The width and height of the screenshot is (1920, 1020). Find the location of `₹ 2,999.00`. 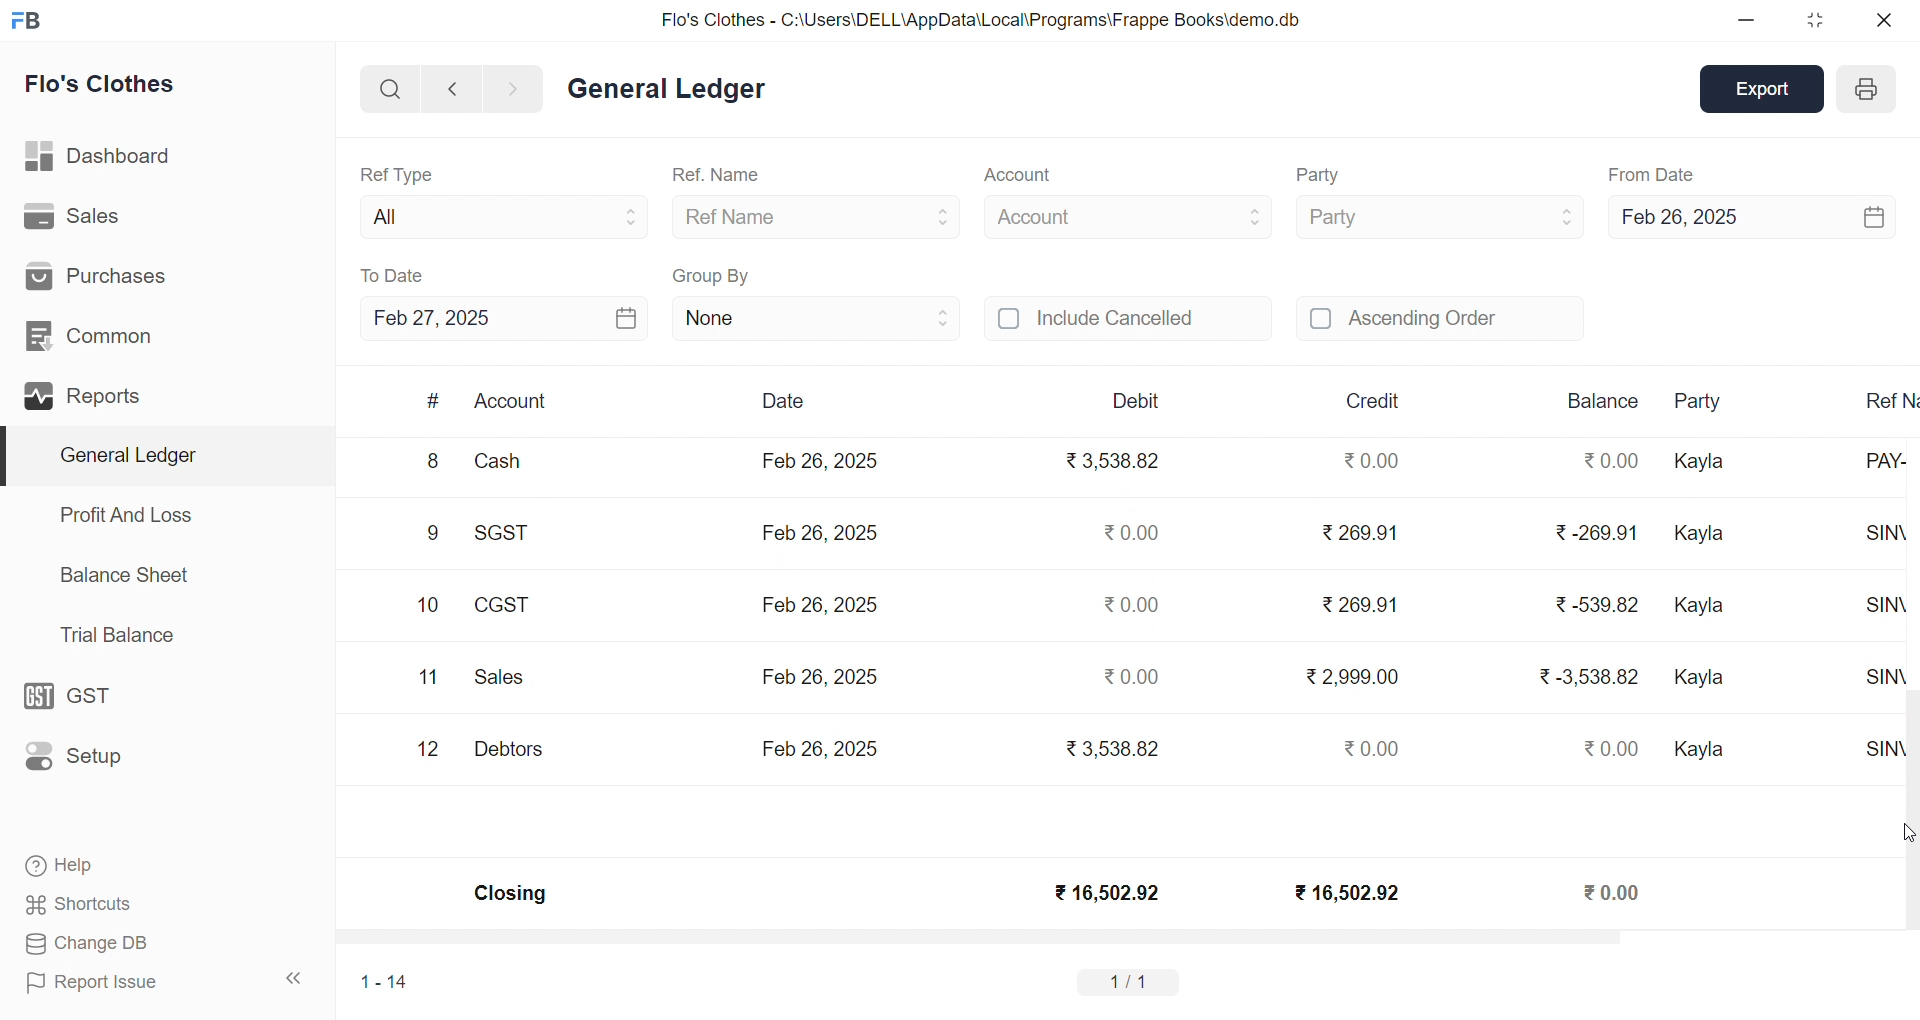

₹ 2,999.00 is located at coordinates (1356, 676).